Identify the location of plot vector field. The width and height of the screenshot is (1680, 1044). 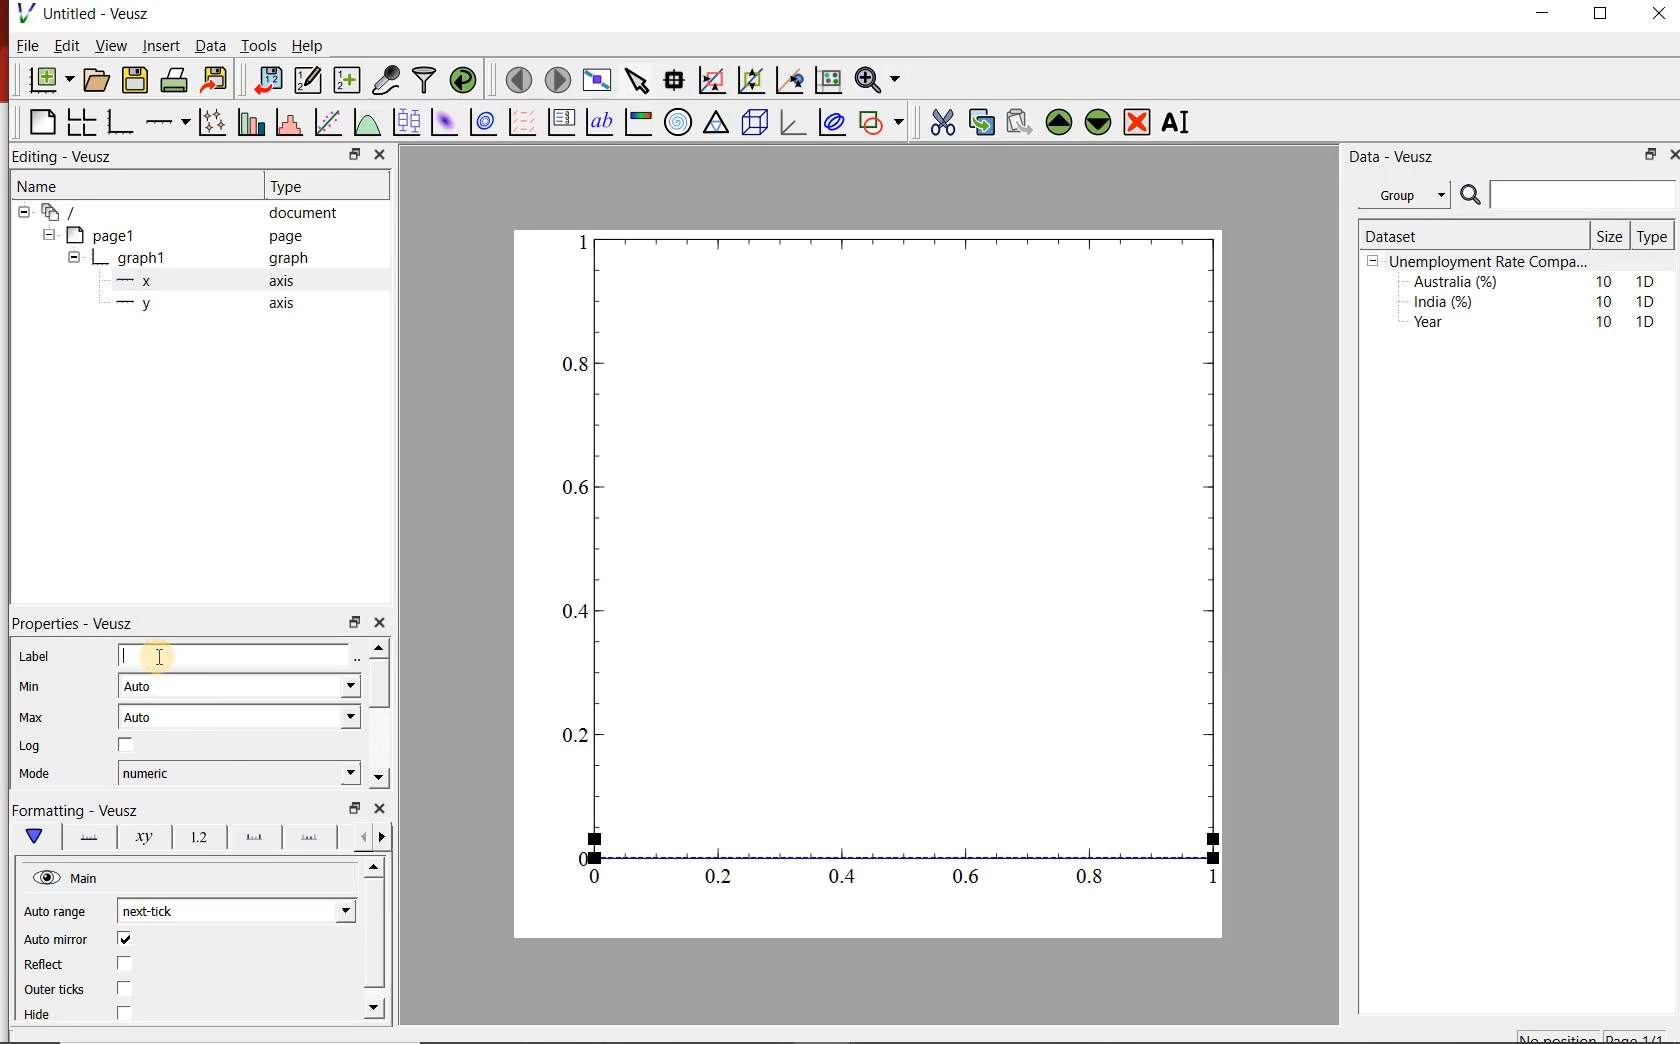
(521, 122).